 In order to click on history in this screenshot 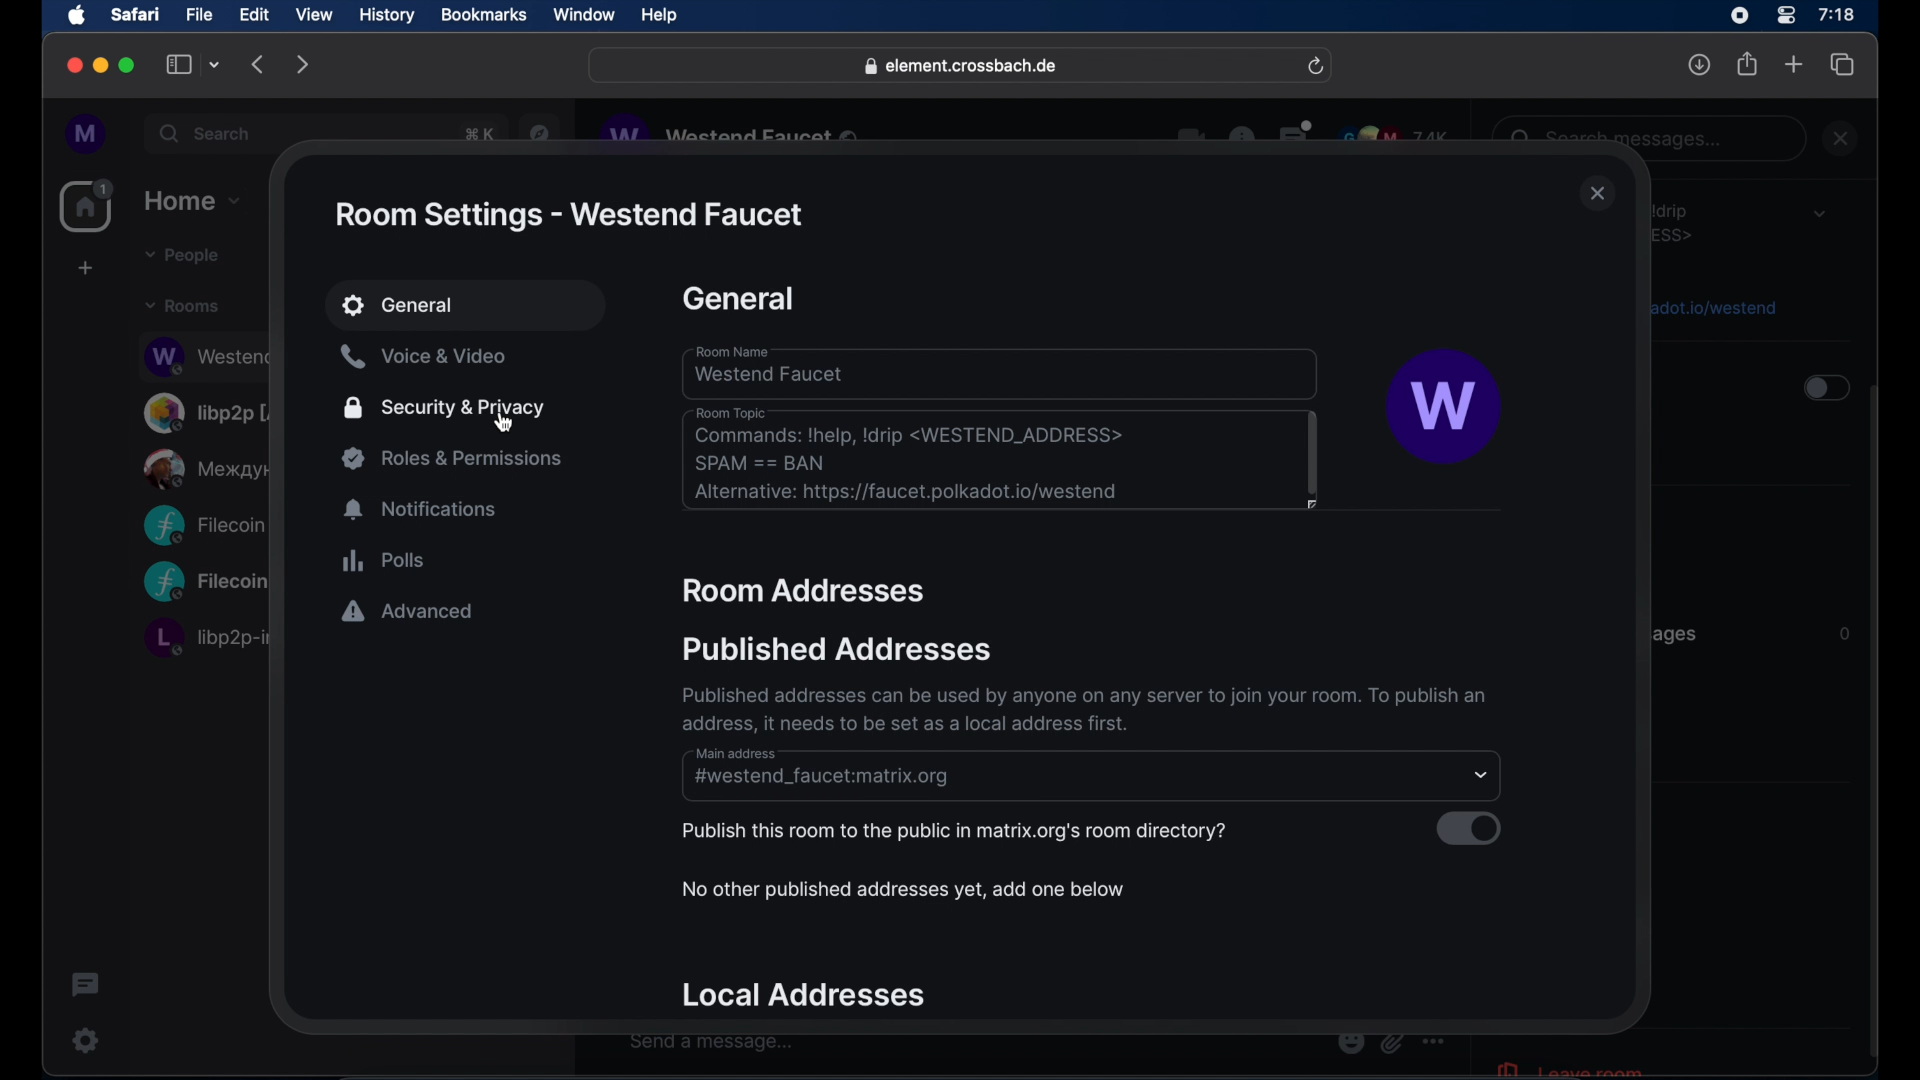, I will do `click(387, 16)`.